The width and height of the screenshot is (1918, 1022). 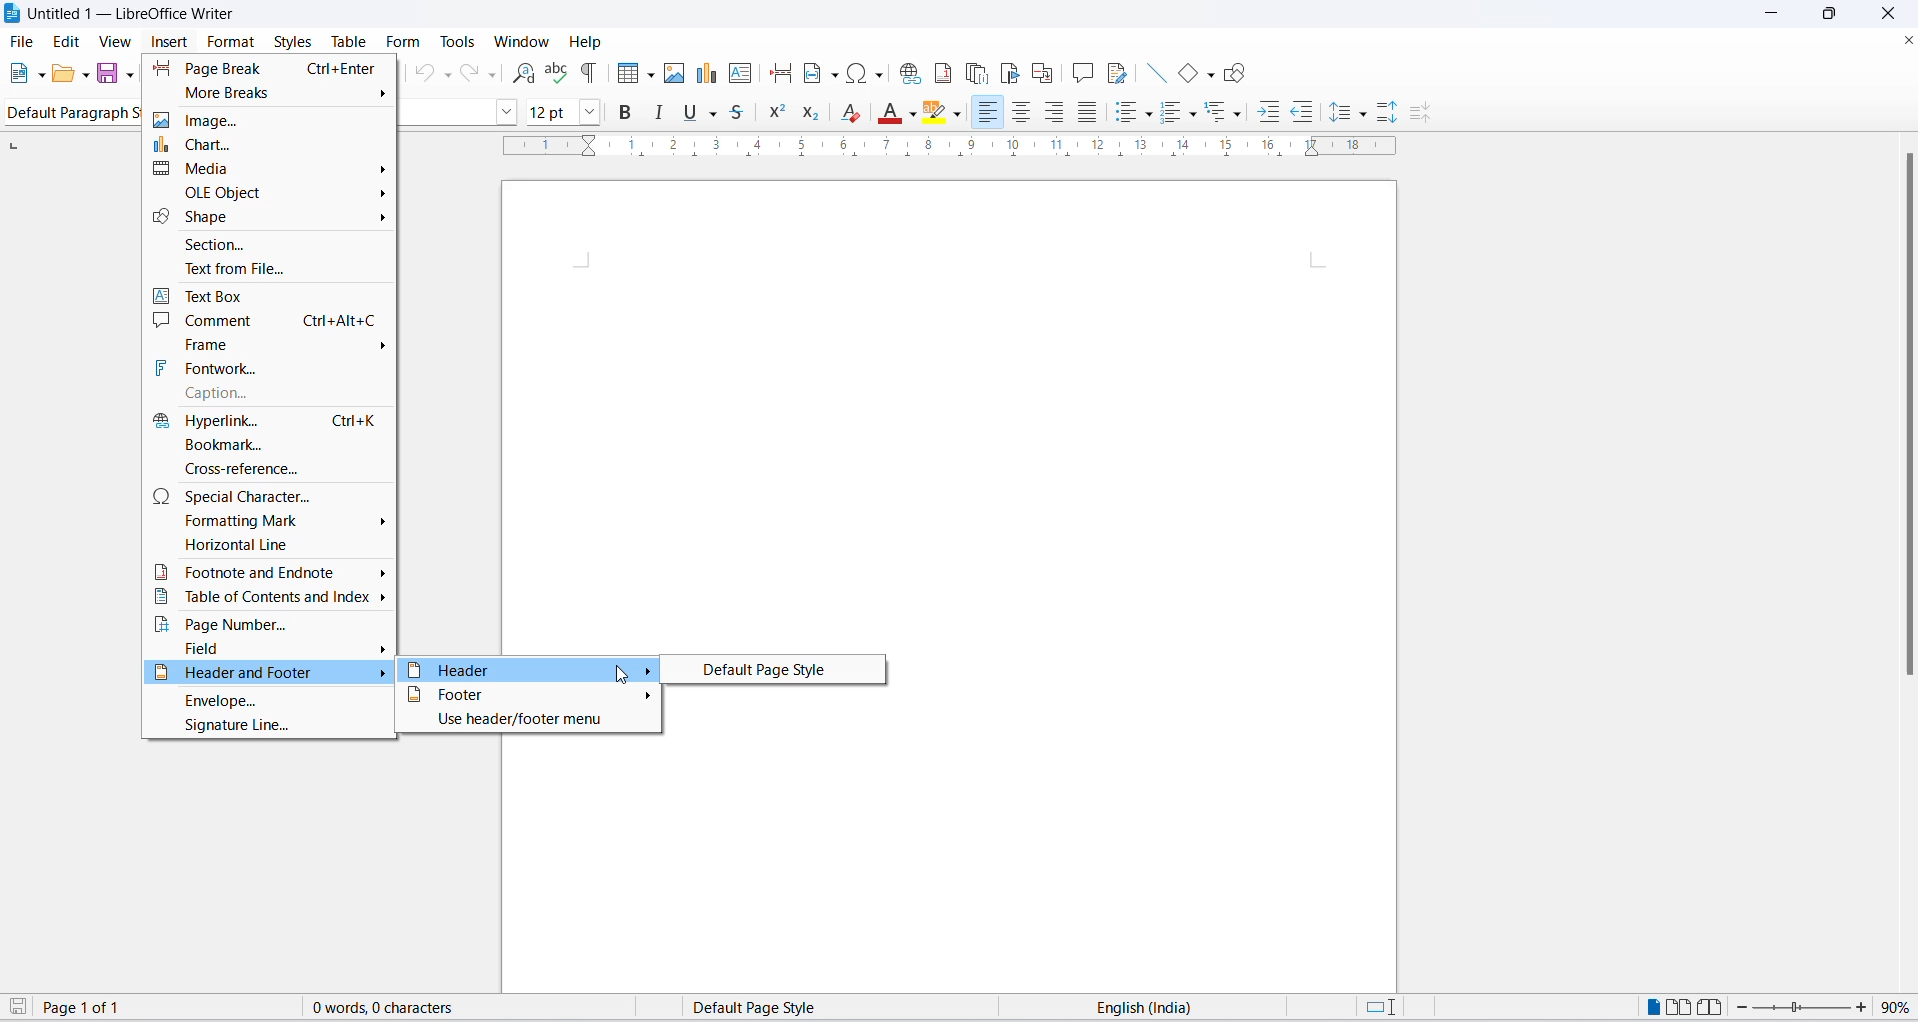 I want to click on save options, so click(x=129, y=75).